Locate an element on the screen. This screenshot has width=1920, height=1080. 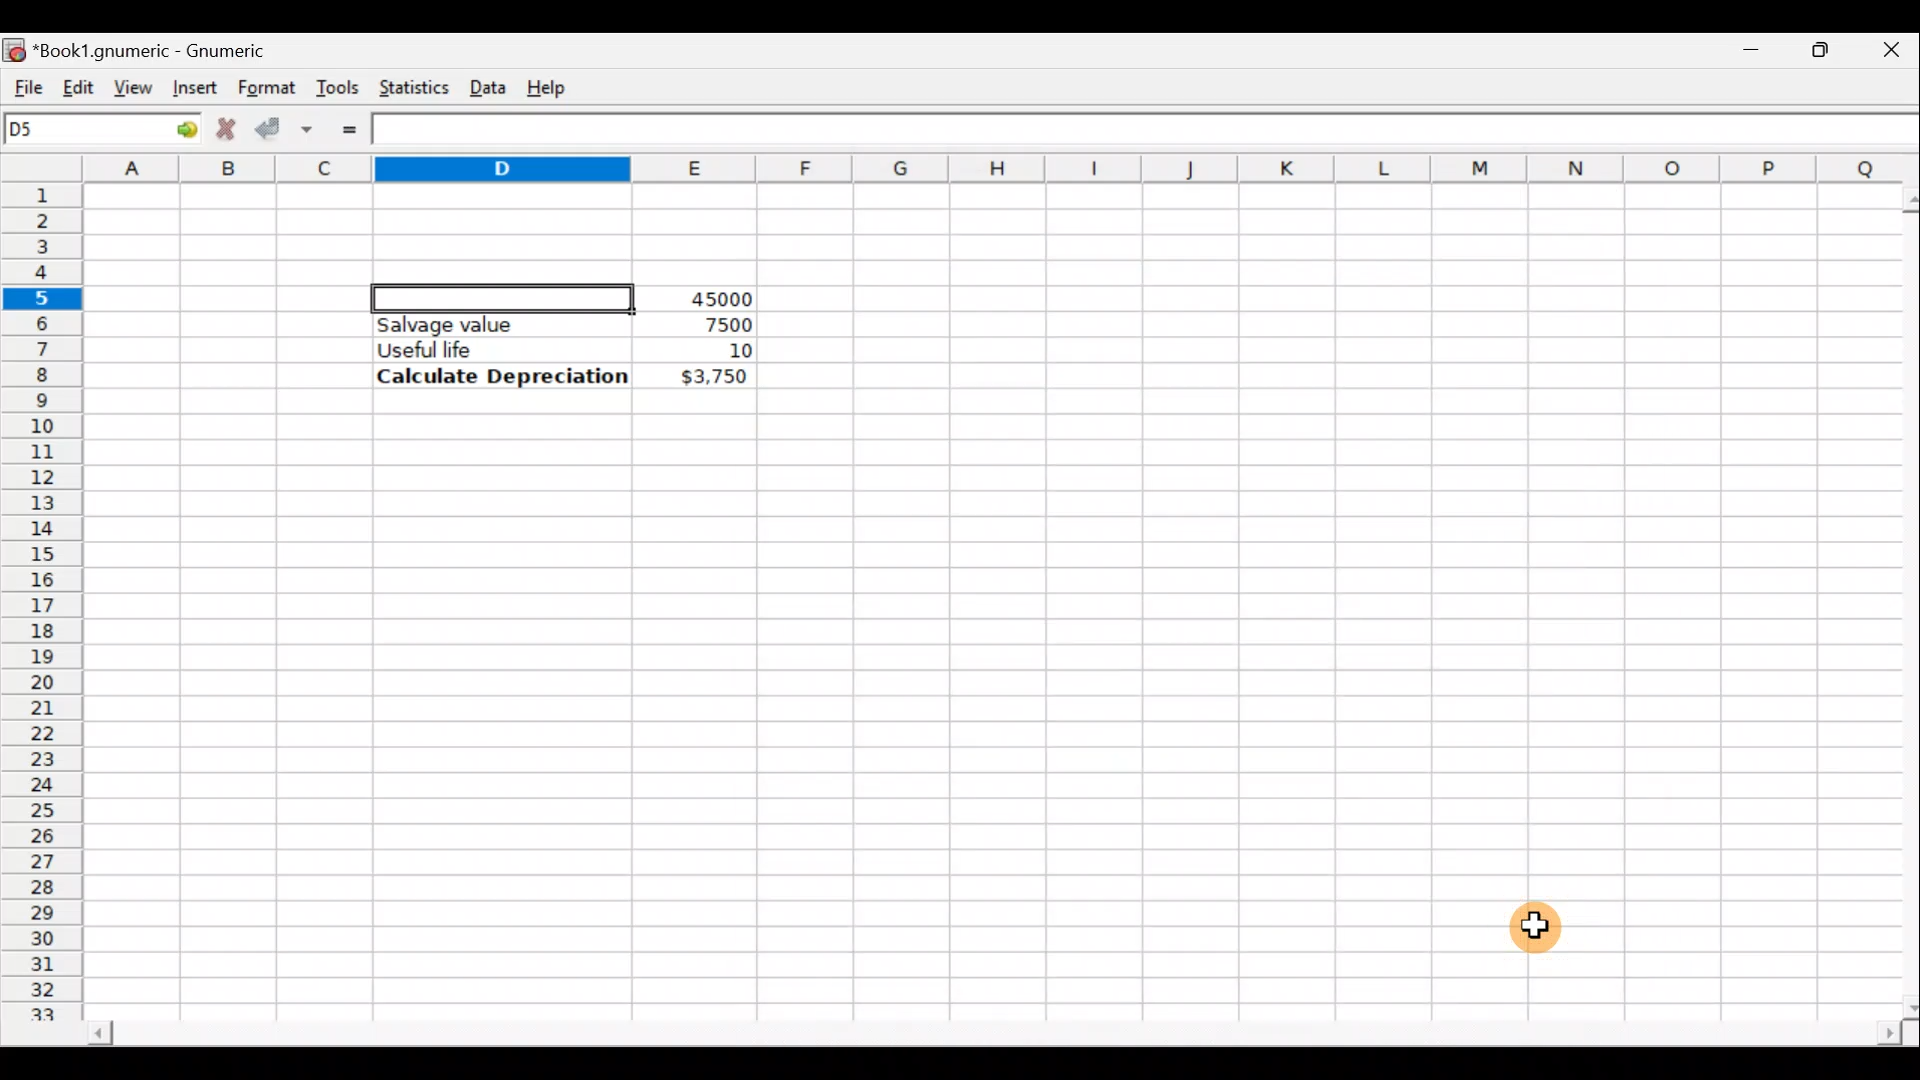
Scroll bar is located at coordinates (991, 1036).